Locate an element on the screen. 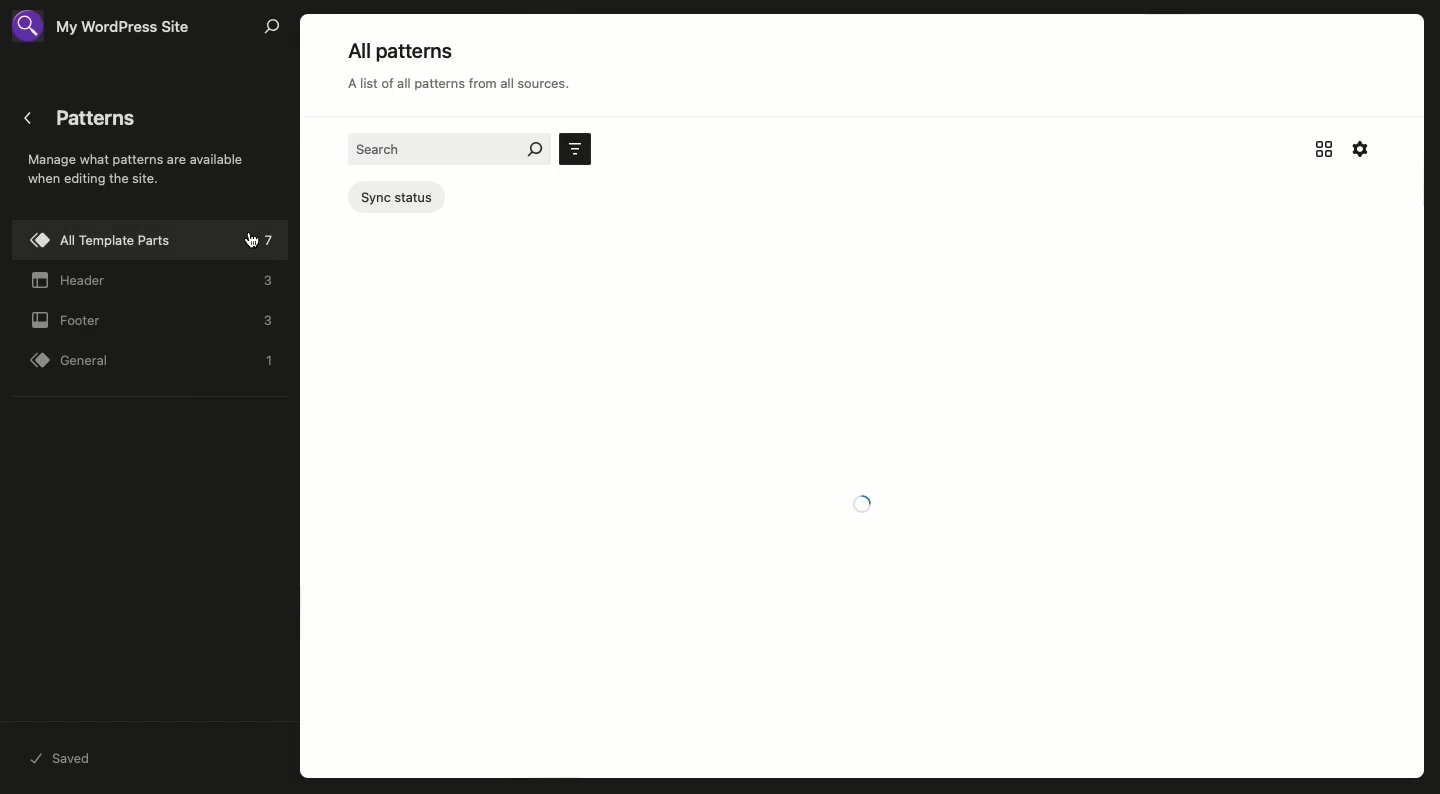 Image resolution: width=1440 pixels, height=794 pixels. loading is located at coordinates (867, 502).